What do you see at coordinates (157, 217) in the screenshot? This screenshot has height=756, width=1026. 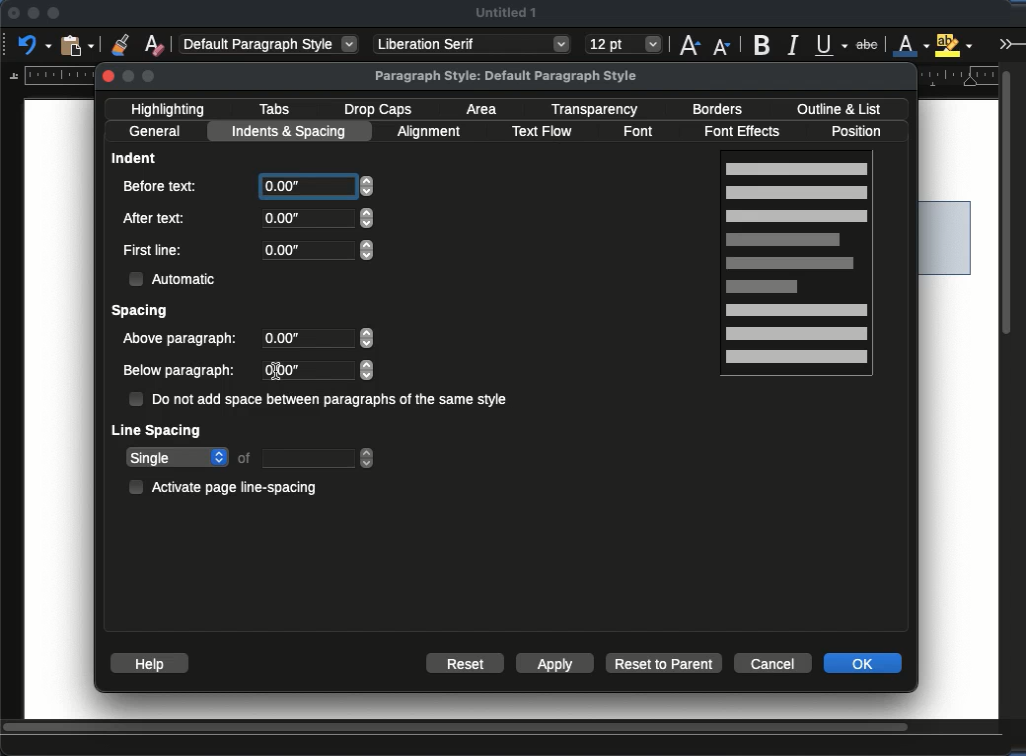 I see `after text` at bounding box center [157, 217].